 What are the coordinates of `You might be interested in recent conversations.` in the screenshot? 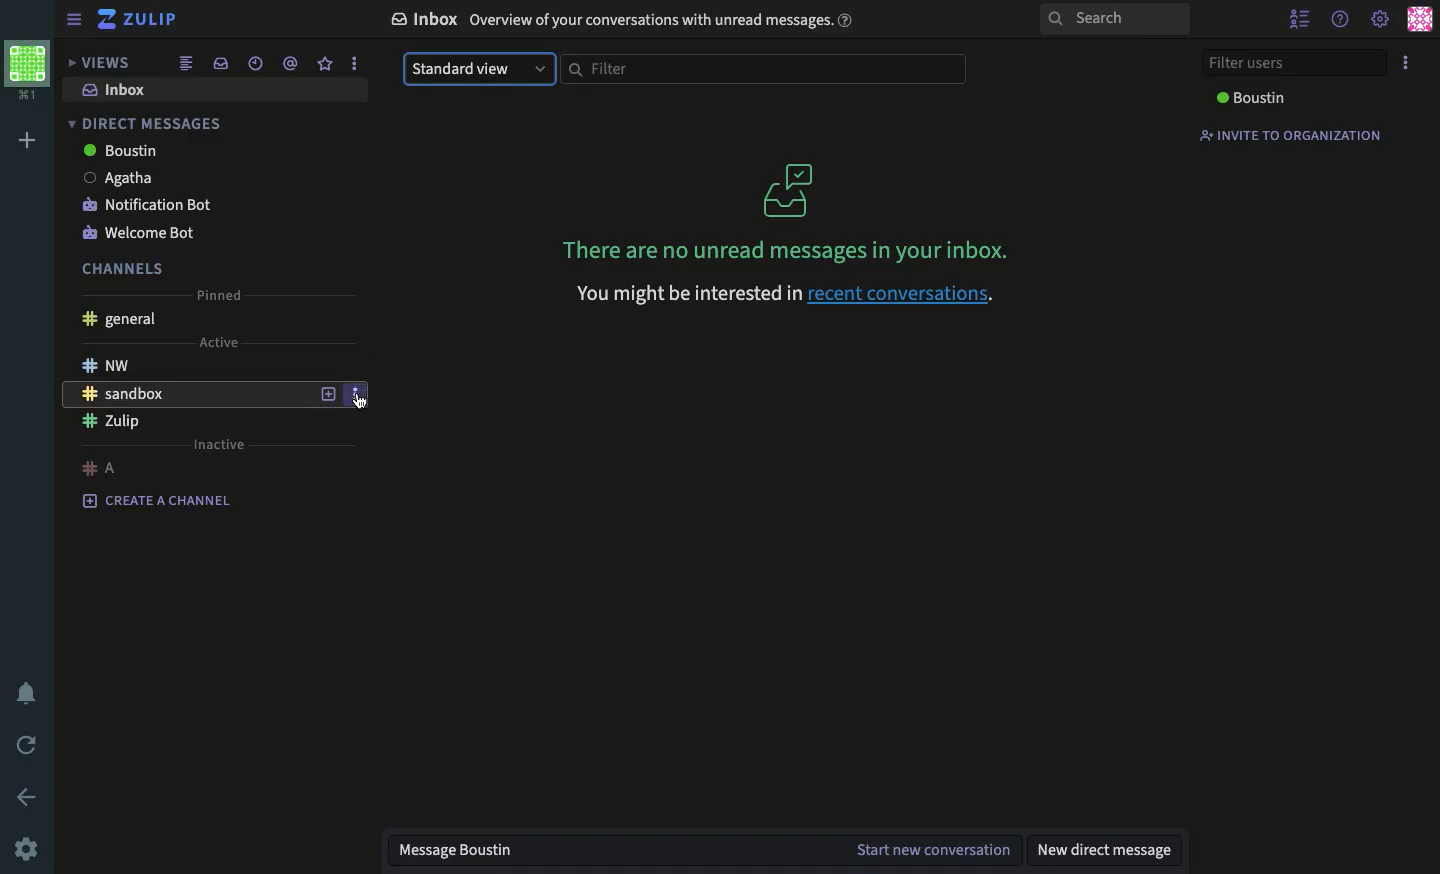 It's located at (789, 296).